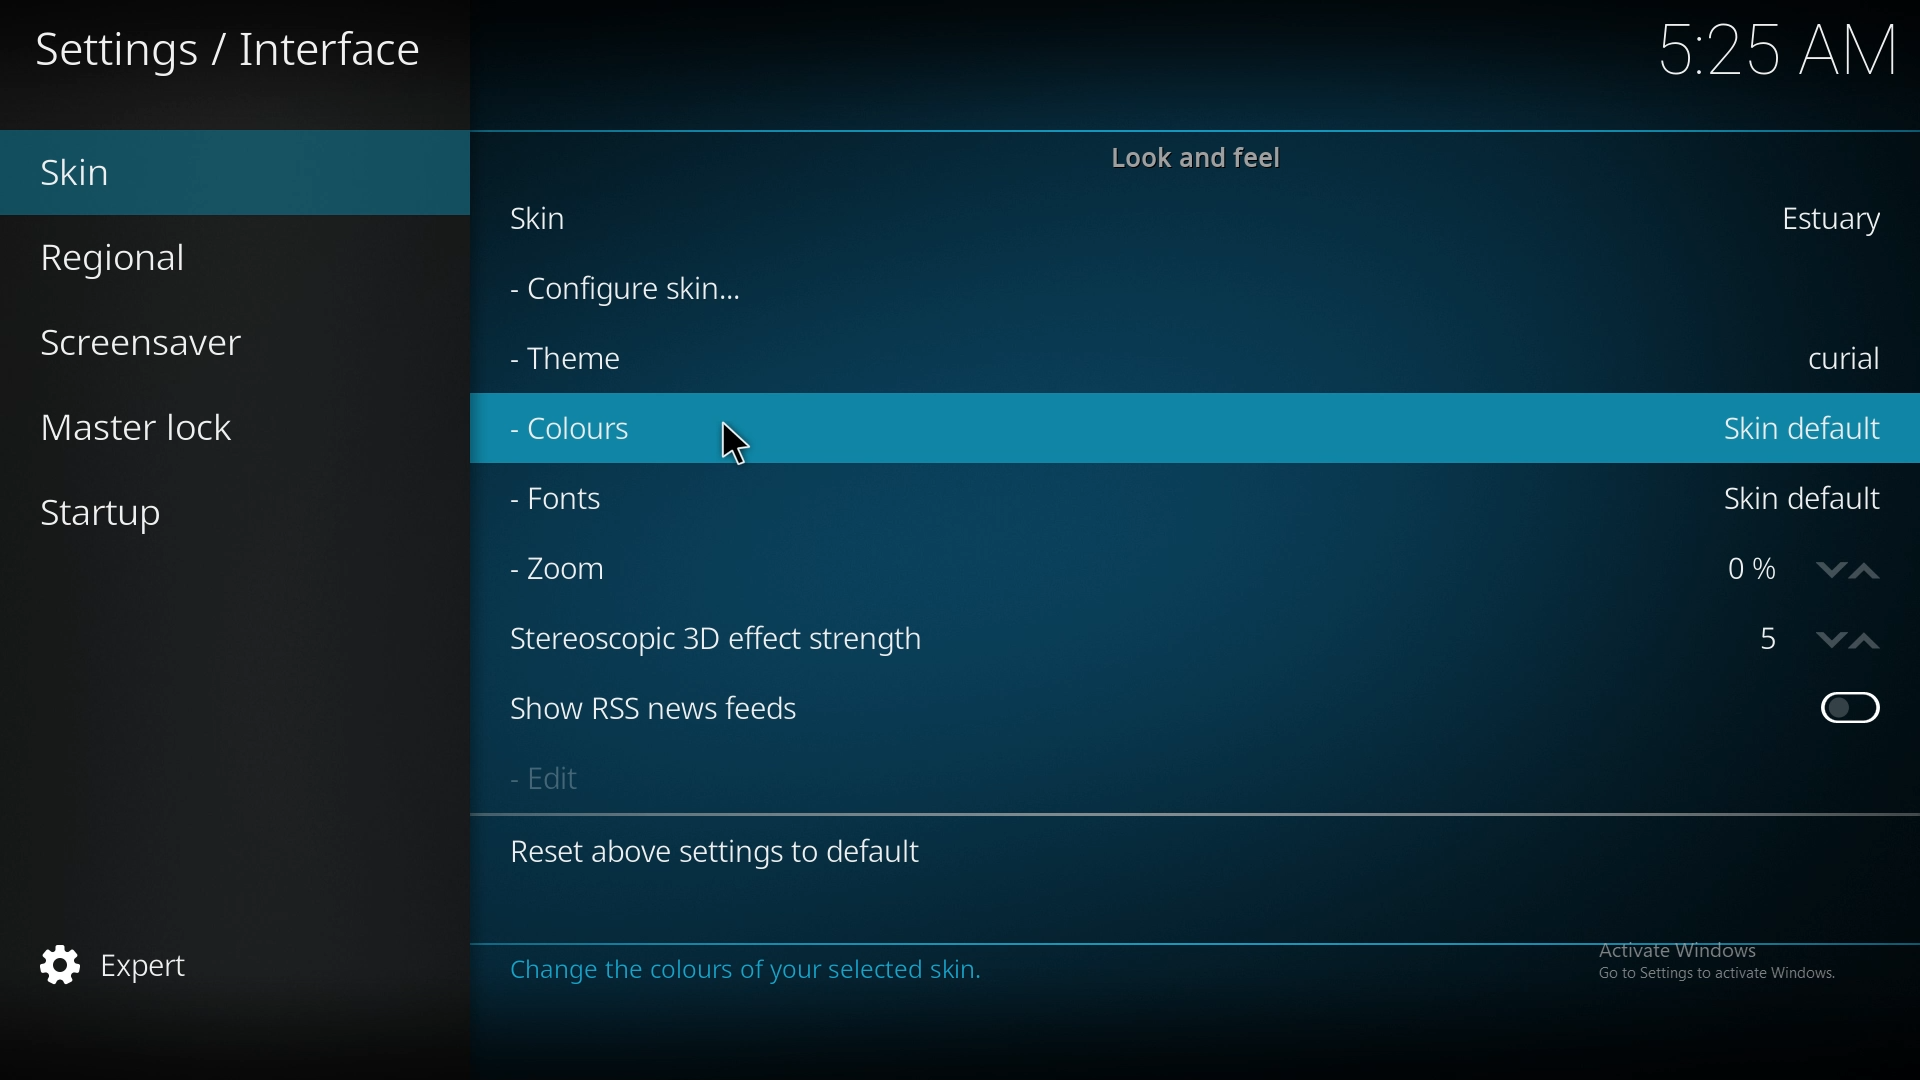 The height and width of the screenshot is (1080, 1920). Describe the element at coordinates (1830, 567) in the screenshot. I see `decrease zoom` at that location.